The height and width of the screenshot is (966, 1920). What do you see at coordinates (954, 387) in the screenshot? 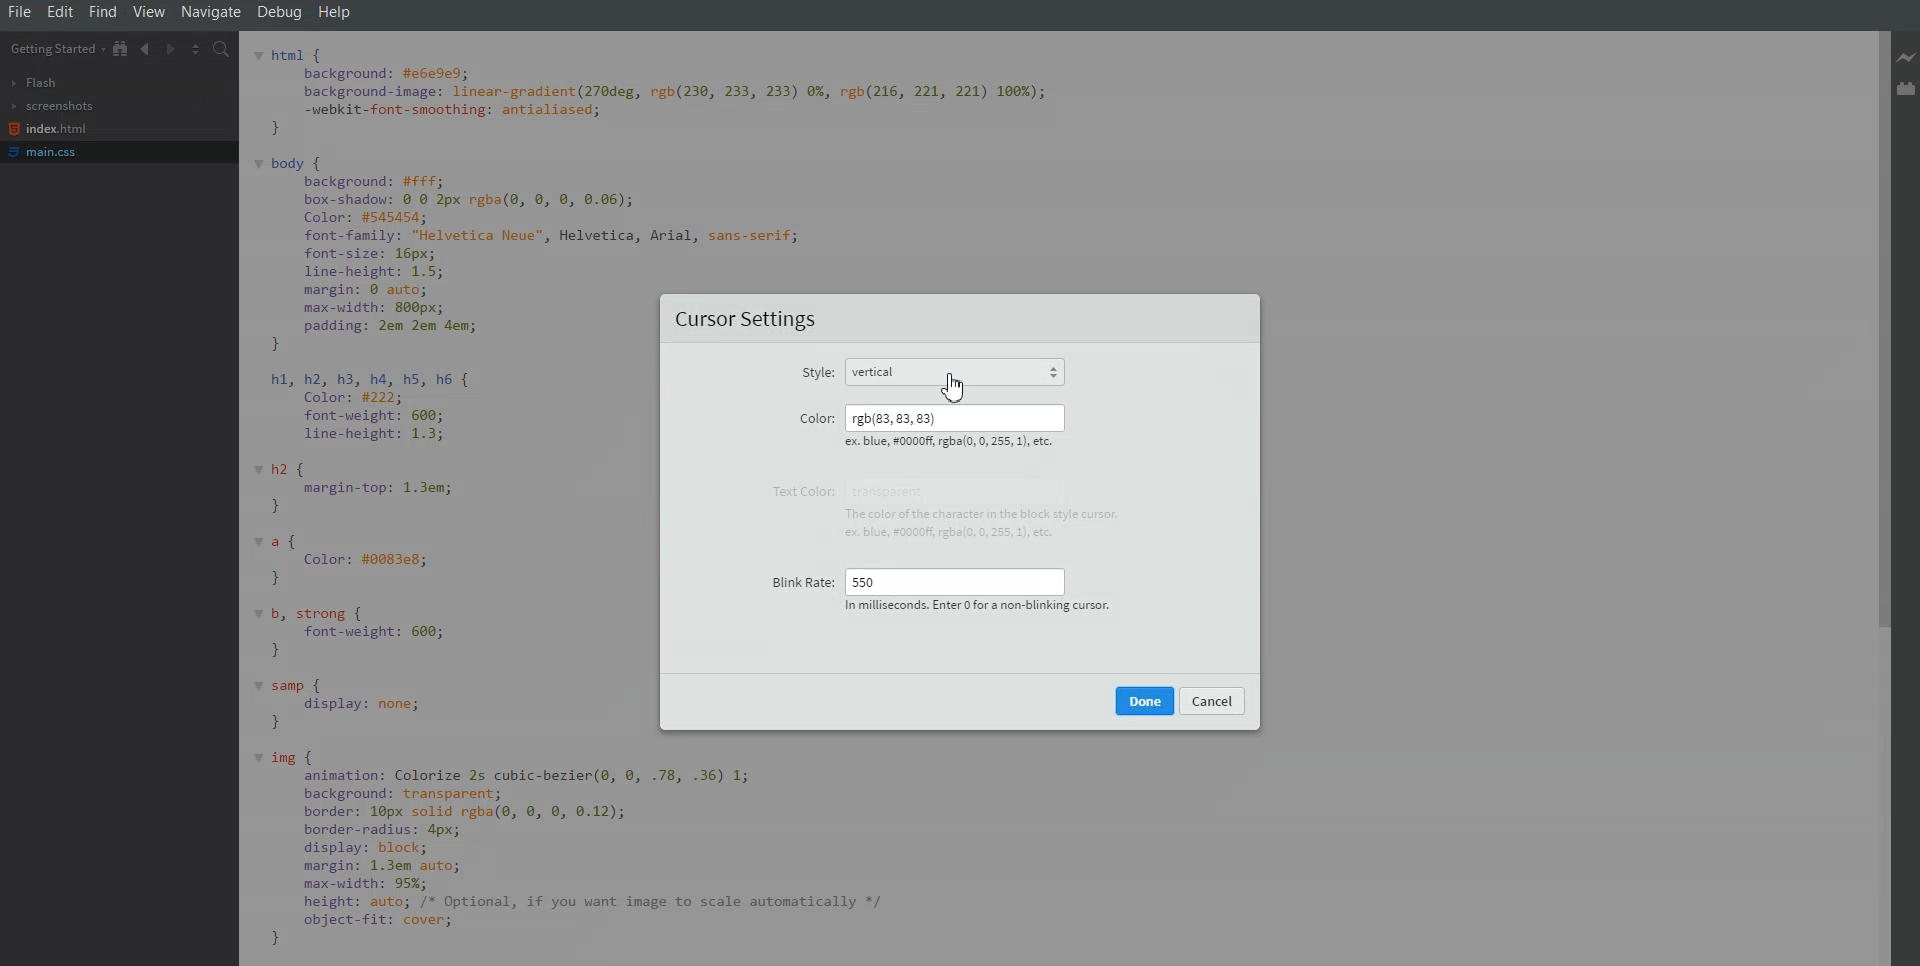
I see `Cursor` at bounding box center [954, 387].